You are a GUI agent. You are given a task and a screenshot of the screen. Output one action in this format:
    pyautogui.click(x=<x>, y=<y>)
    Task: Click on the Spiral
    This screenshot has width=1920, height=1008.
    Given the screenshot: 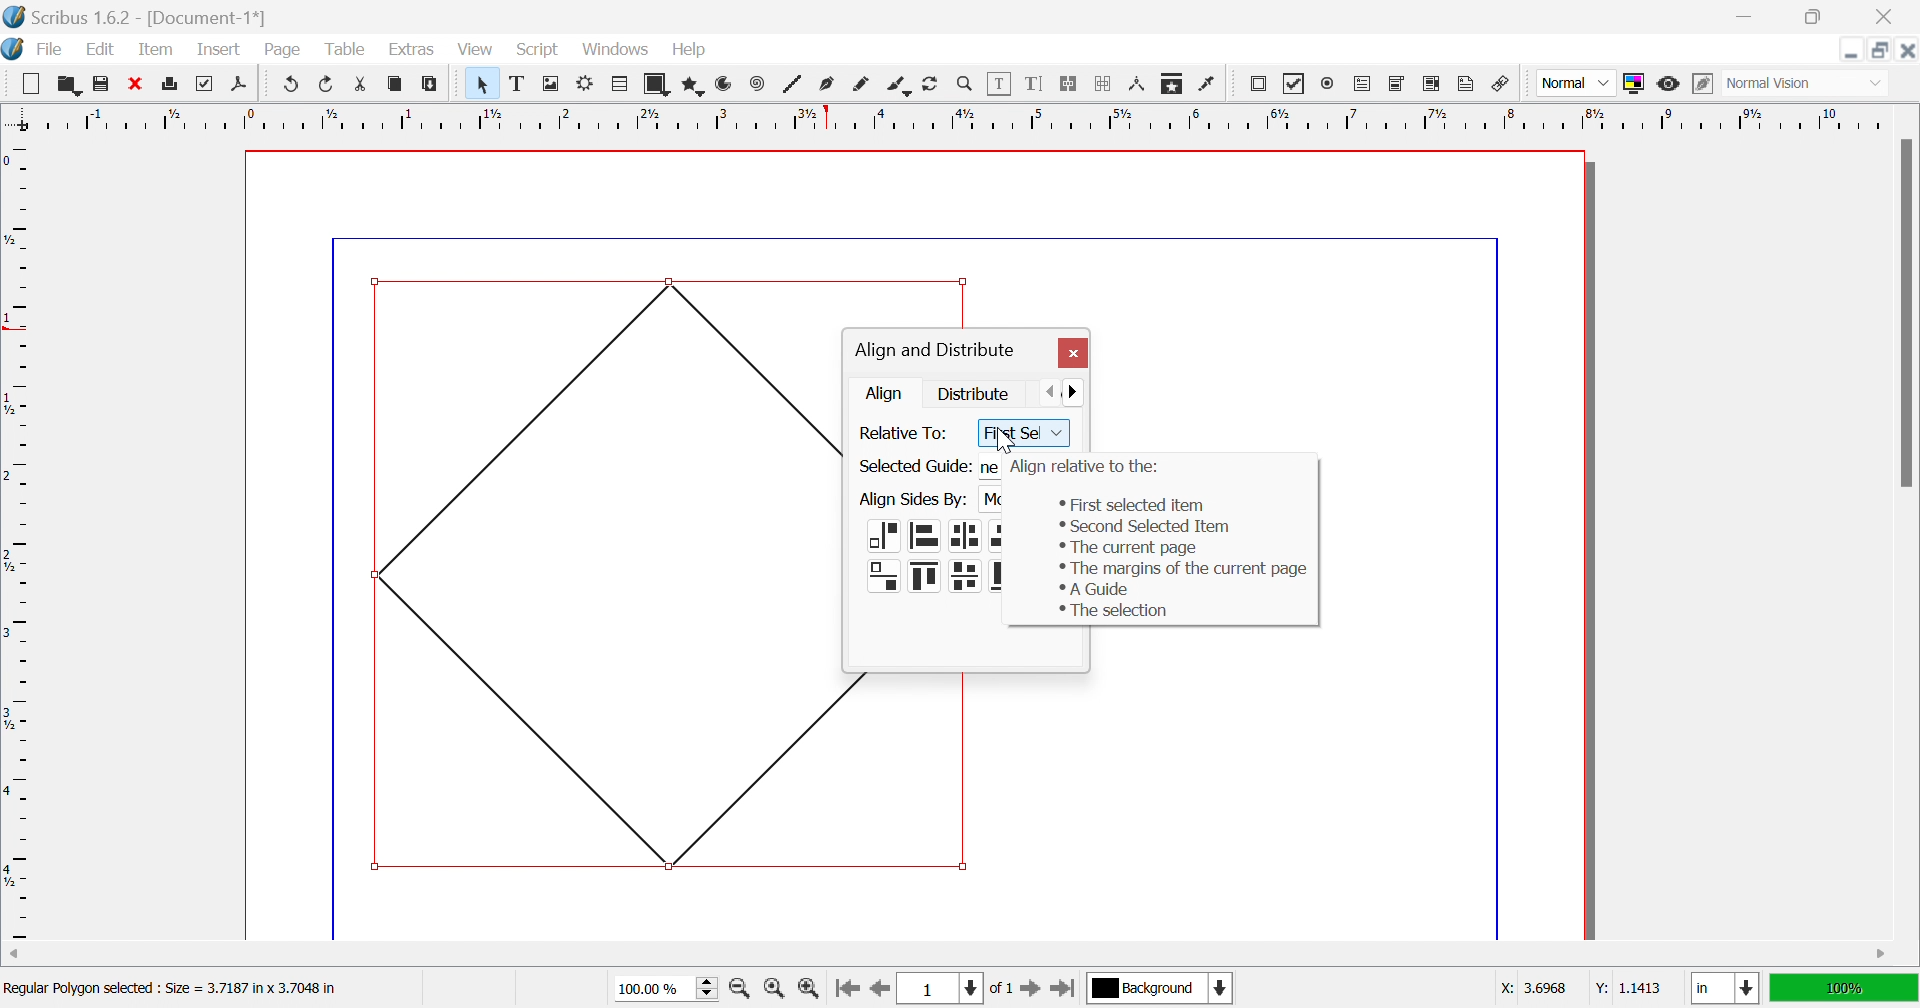 What is the action you would take?
    pyautogui.click(x=762, y=83)
    